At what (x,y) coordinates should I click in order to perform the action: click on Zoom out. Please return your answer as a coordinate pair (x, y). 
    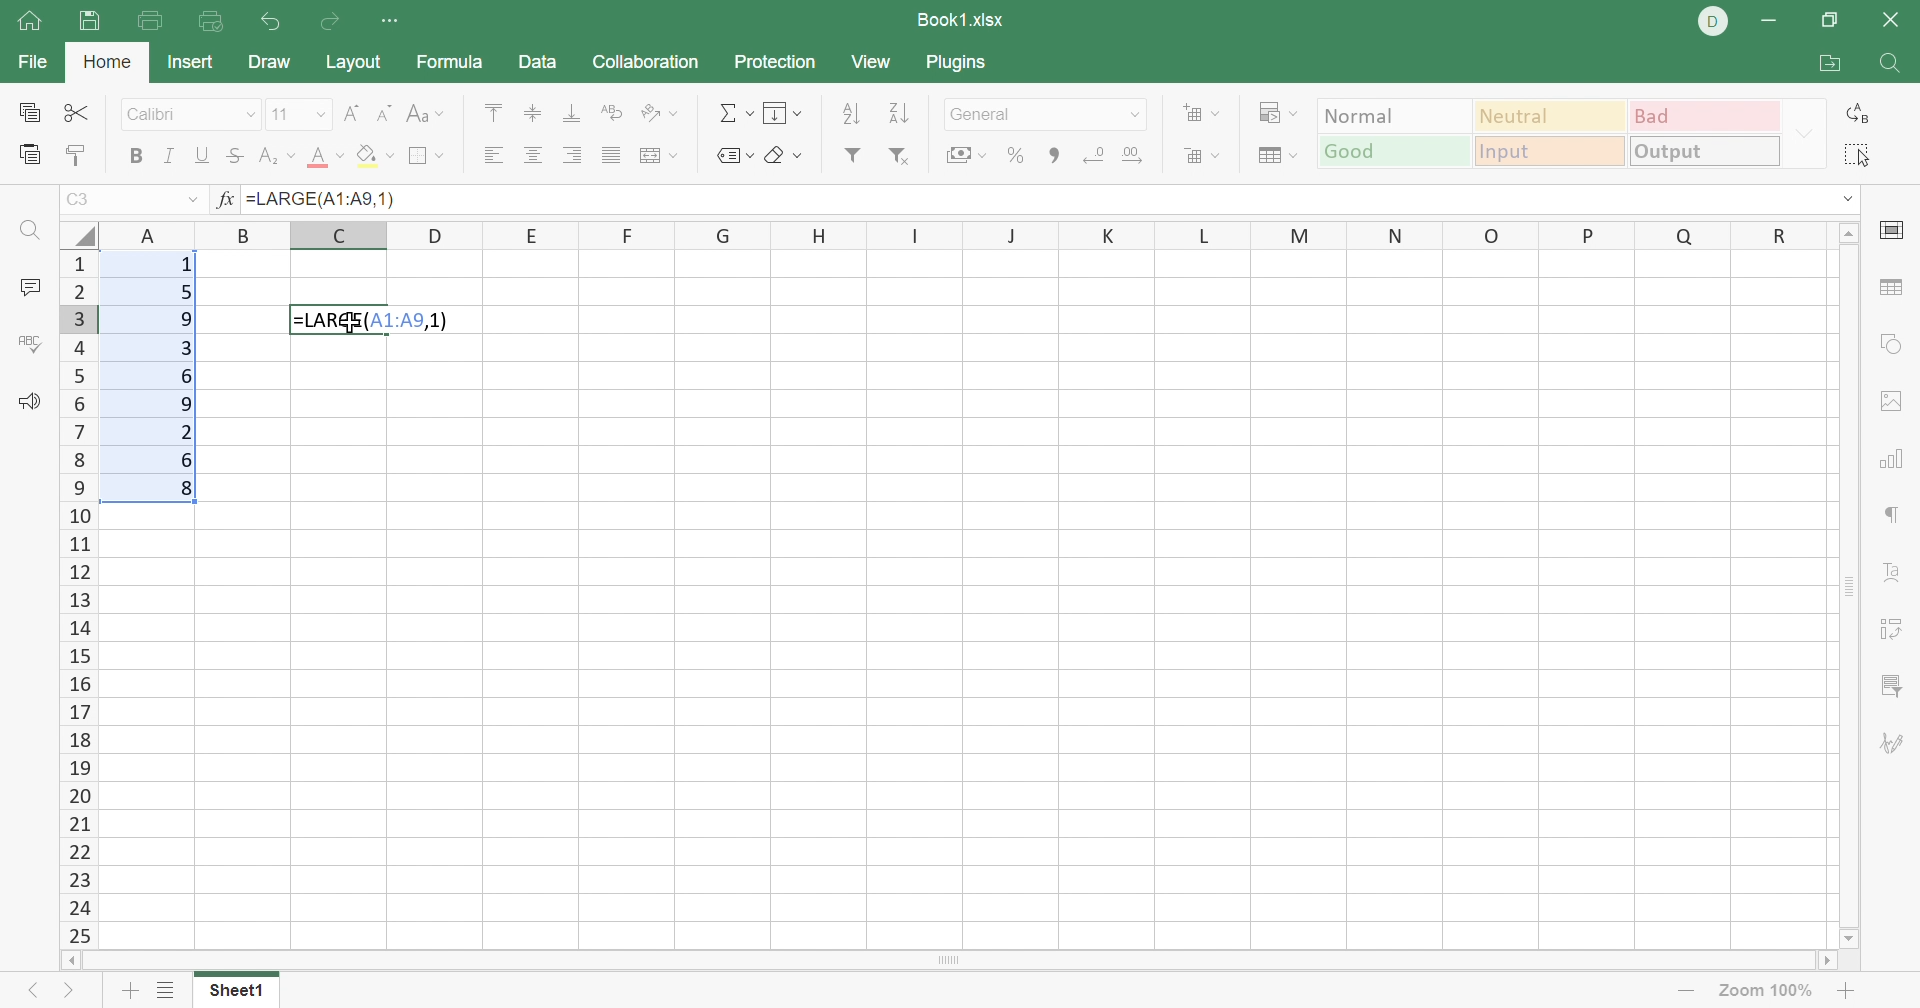
    Looking at the image, I should click on (1684, 994).